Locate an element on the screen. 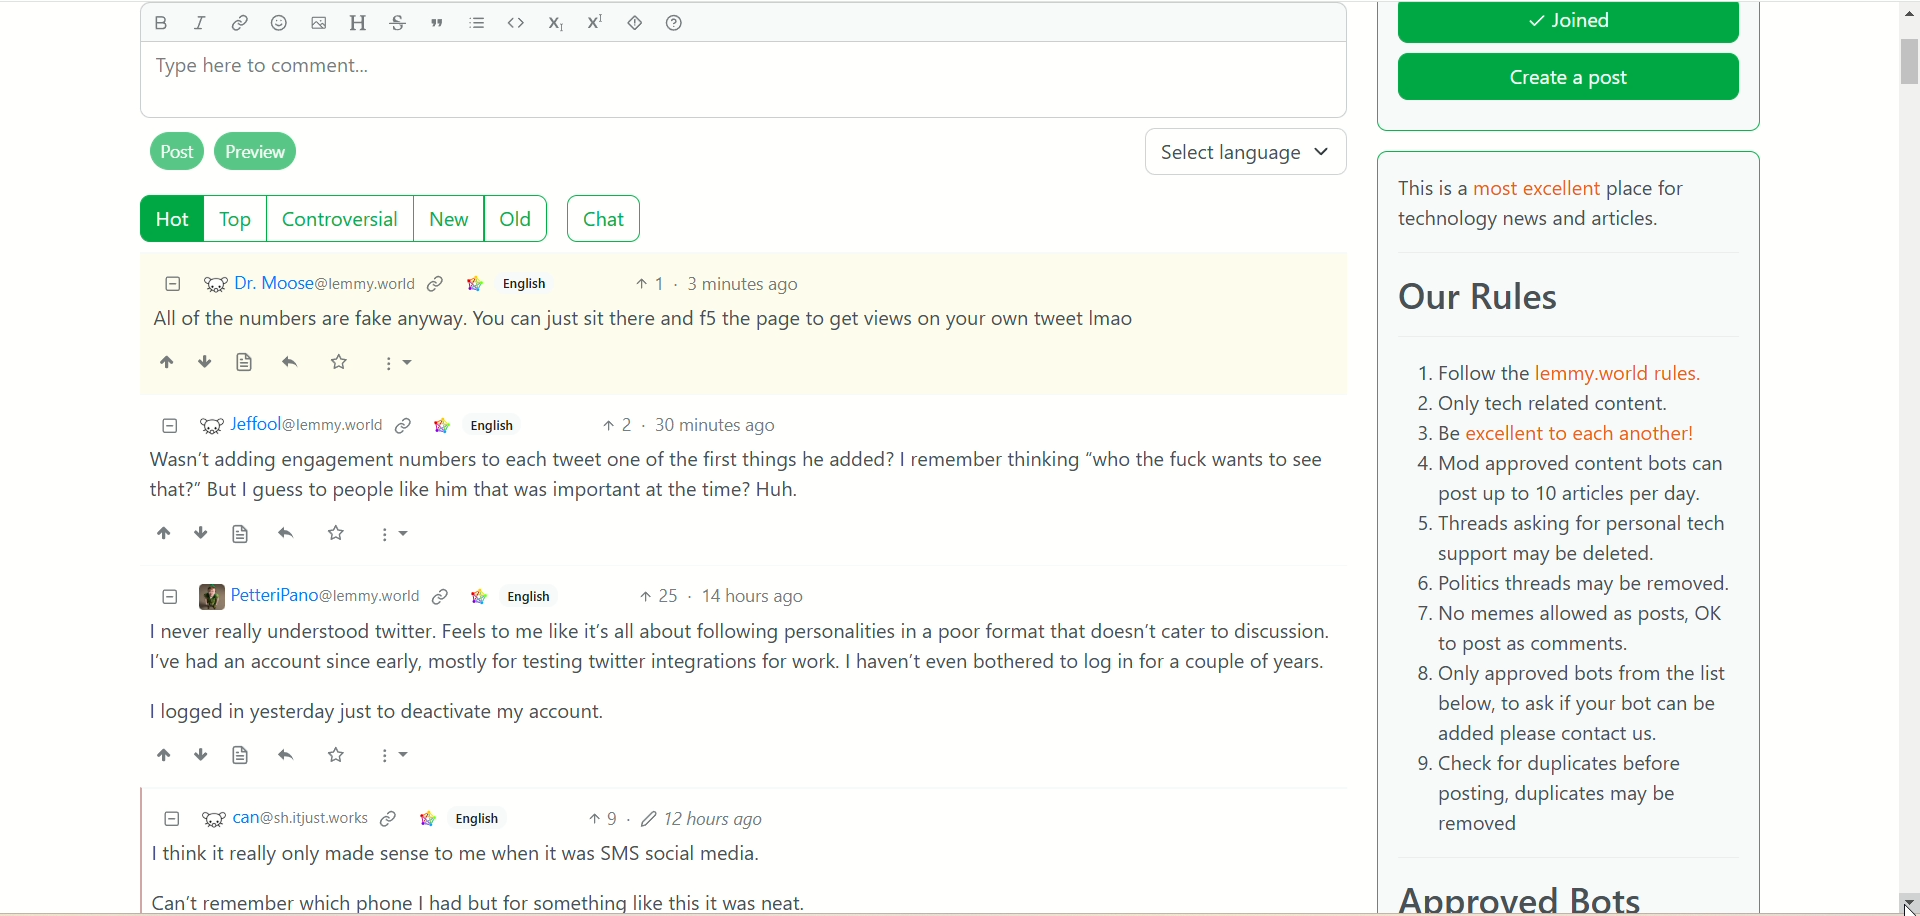 The height and width of the screenshot is (916, 1920). Collapse is located at coordinates (173, 283).